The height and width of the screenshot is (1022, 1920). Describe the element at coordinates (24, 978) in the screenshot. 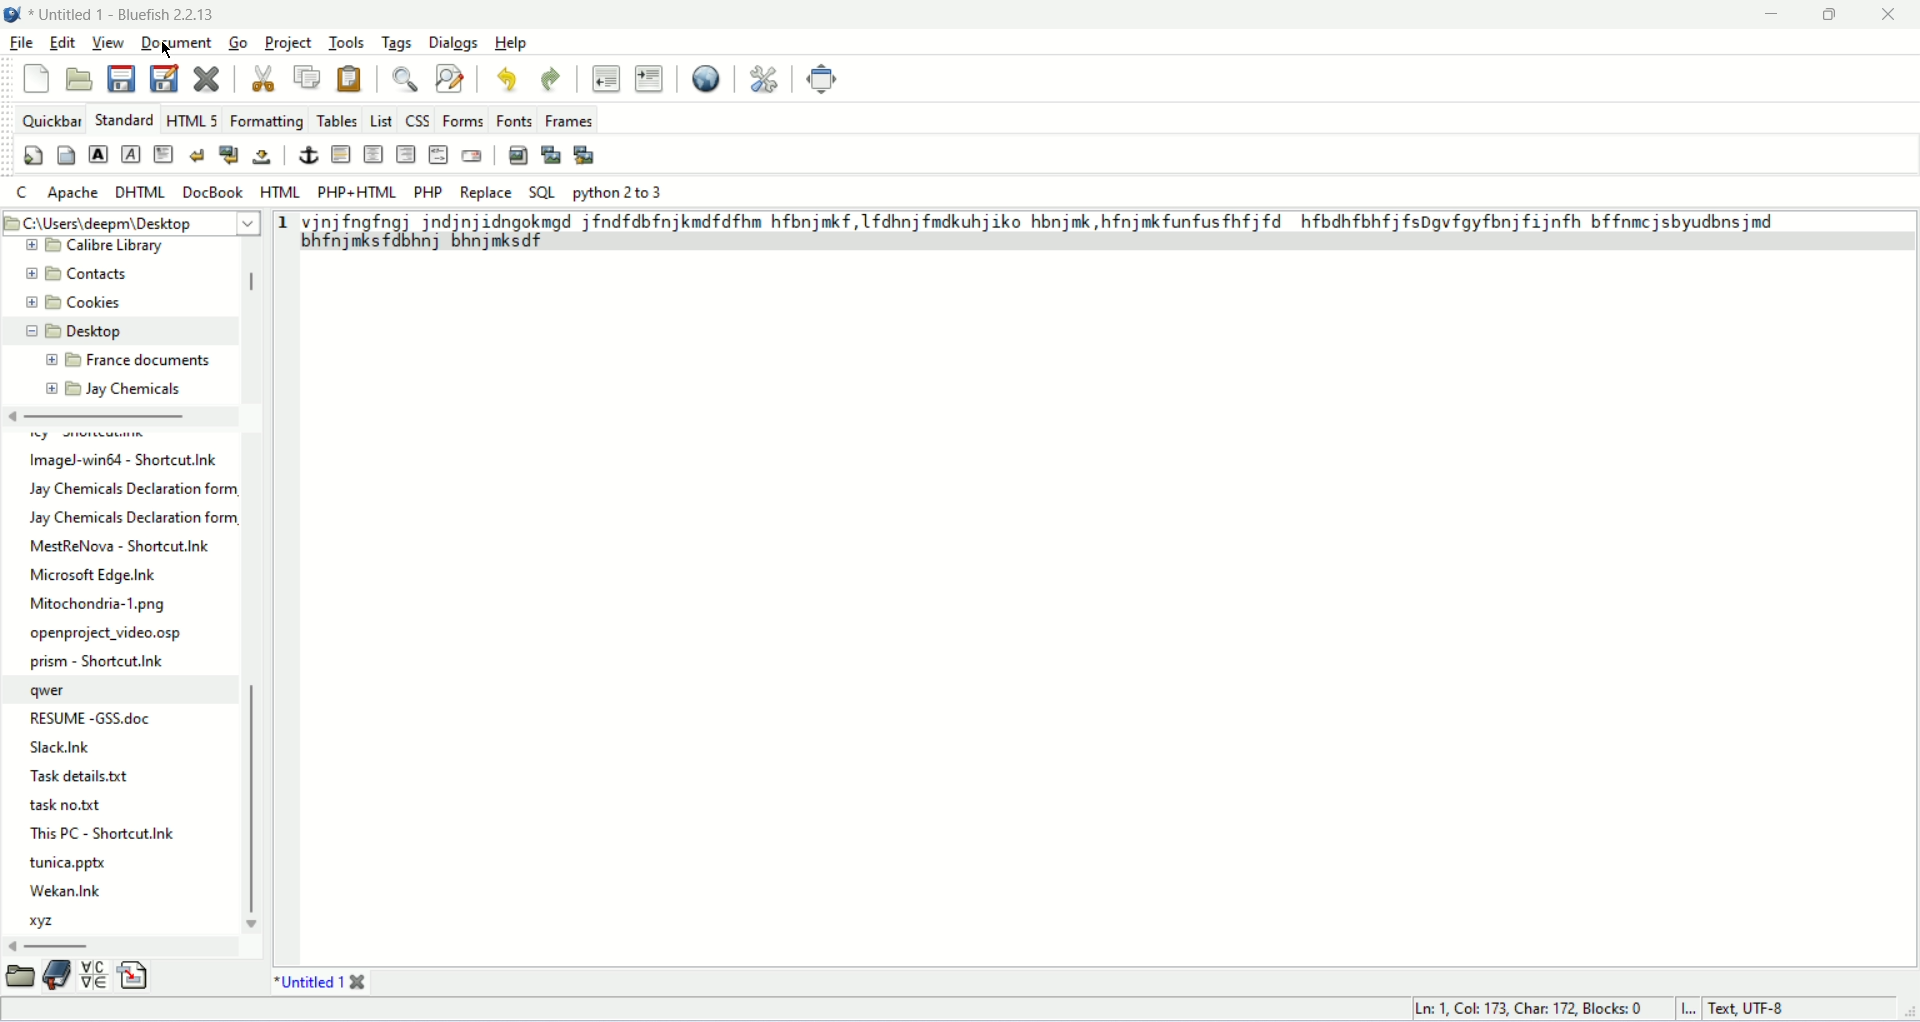

I see `browse file` at that location.